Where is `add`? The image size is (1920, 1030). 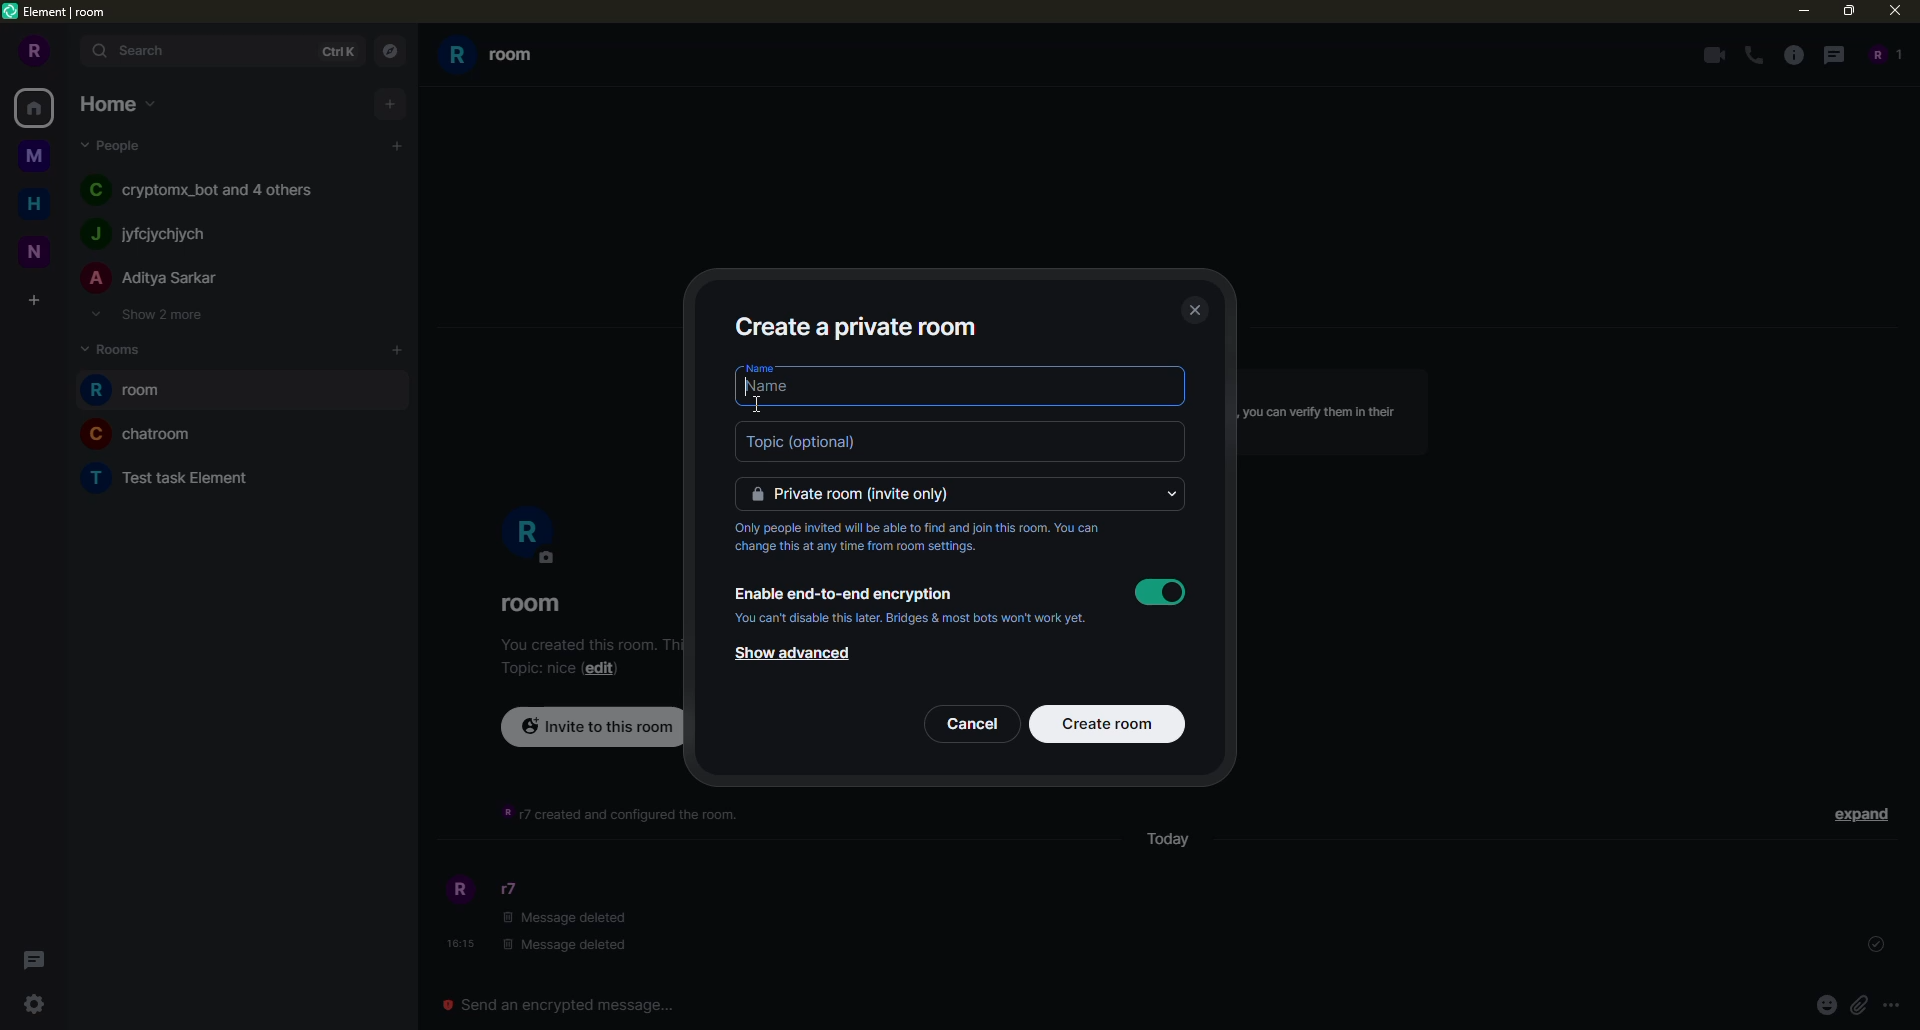
add is located at coordinates (399, 350).